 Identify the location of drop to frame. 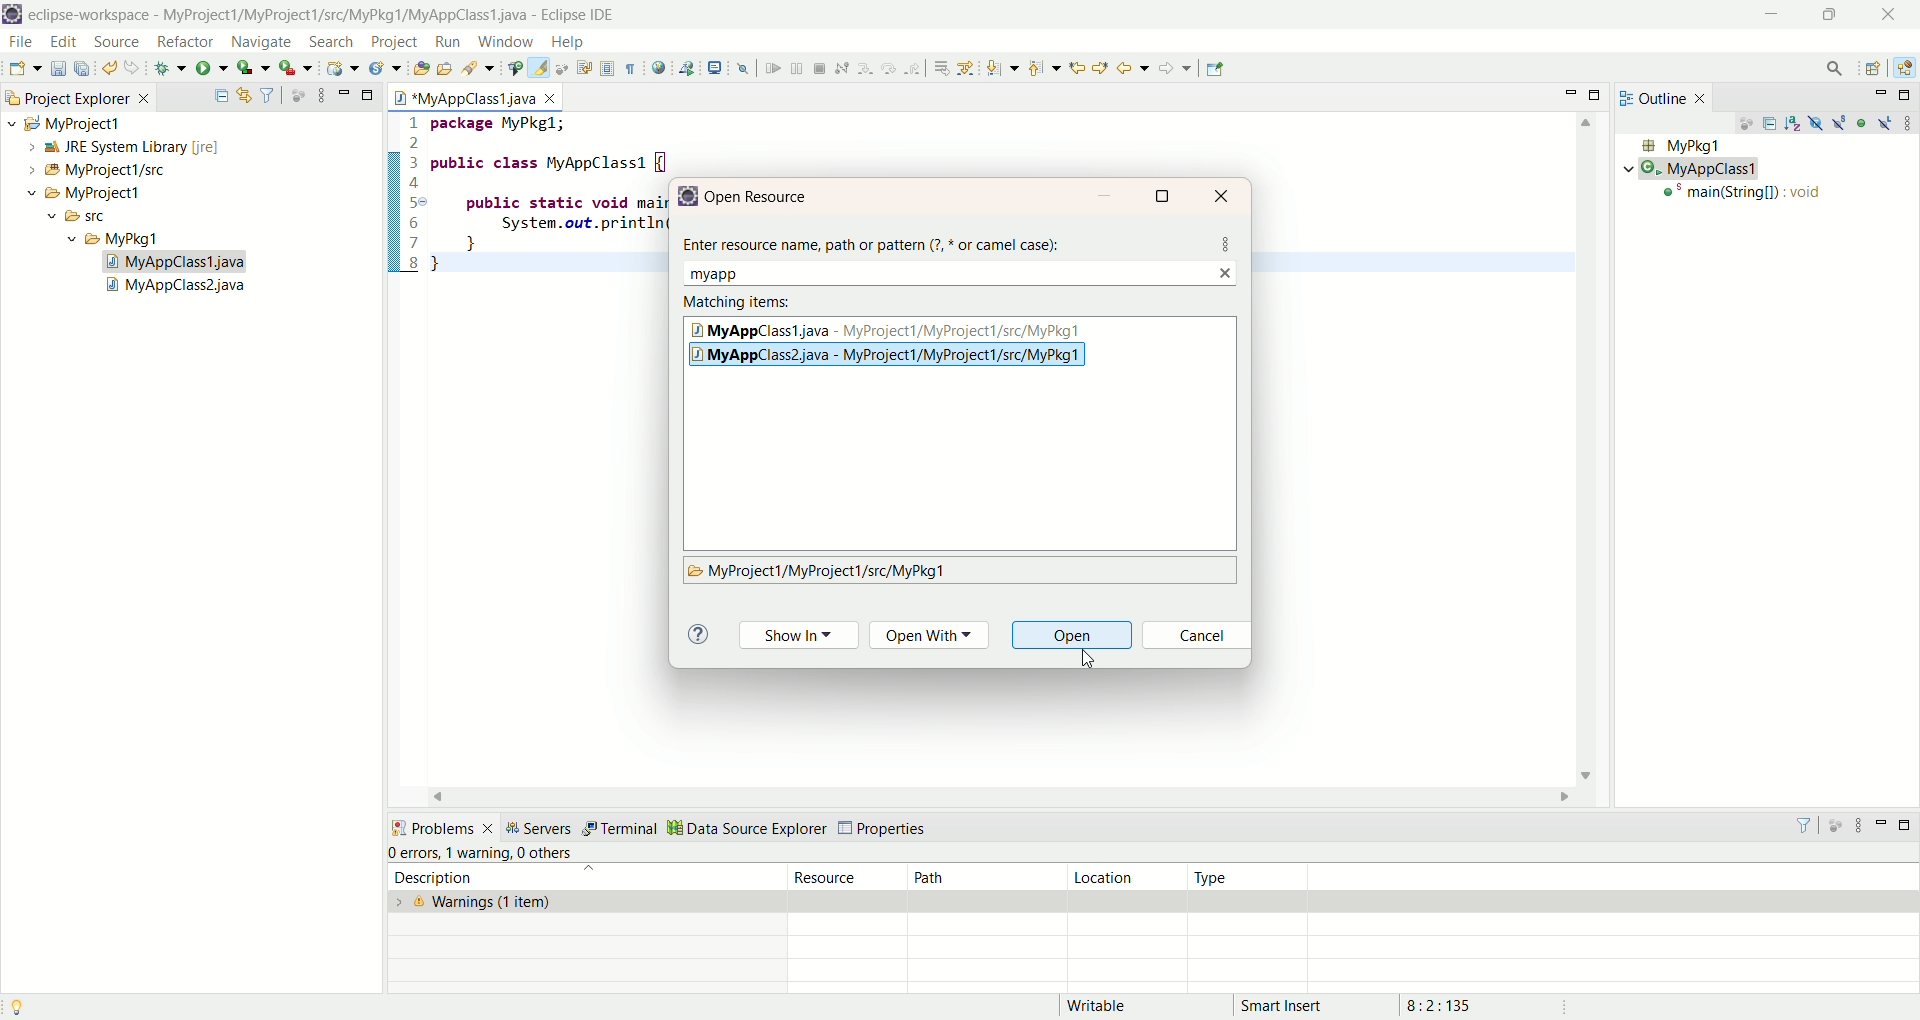
(940, 69).